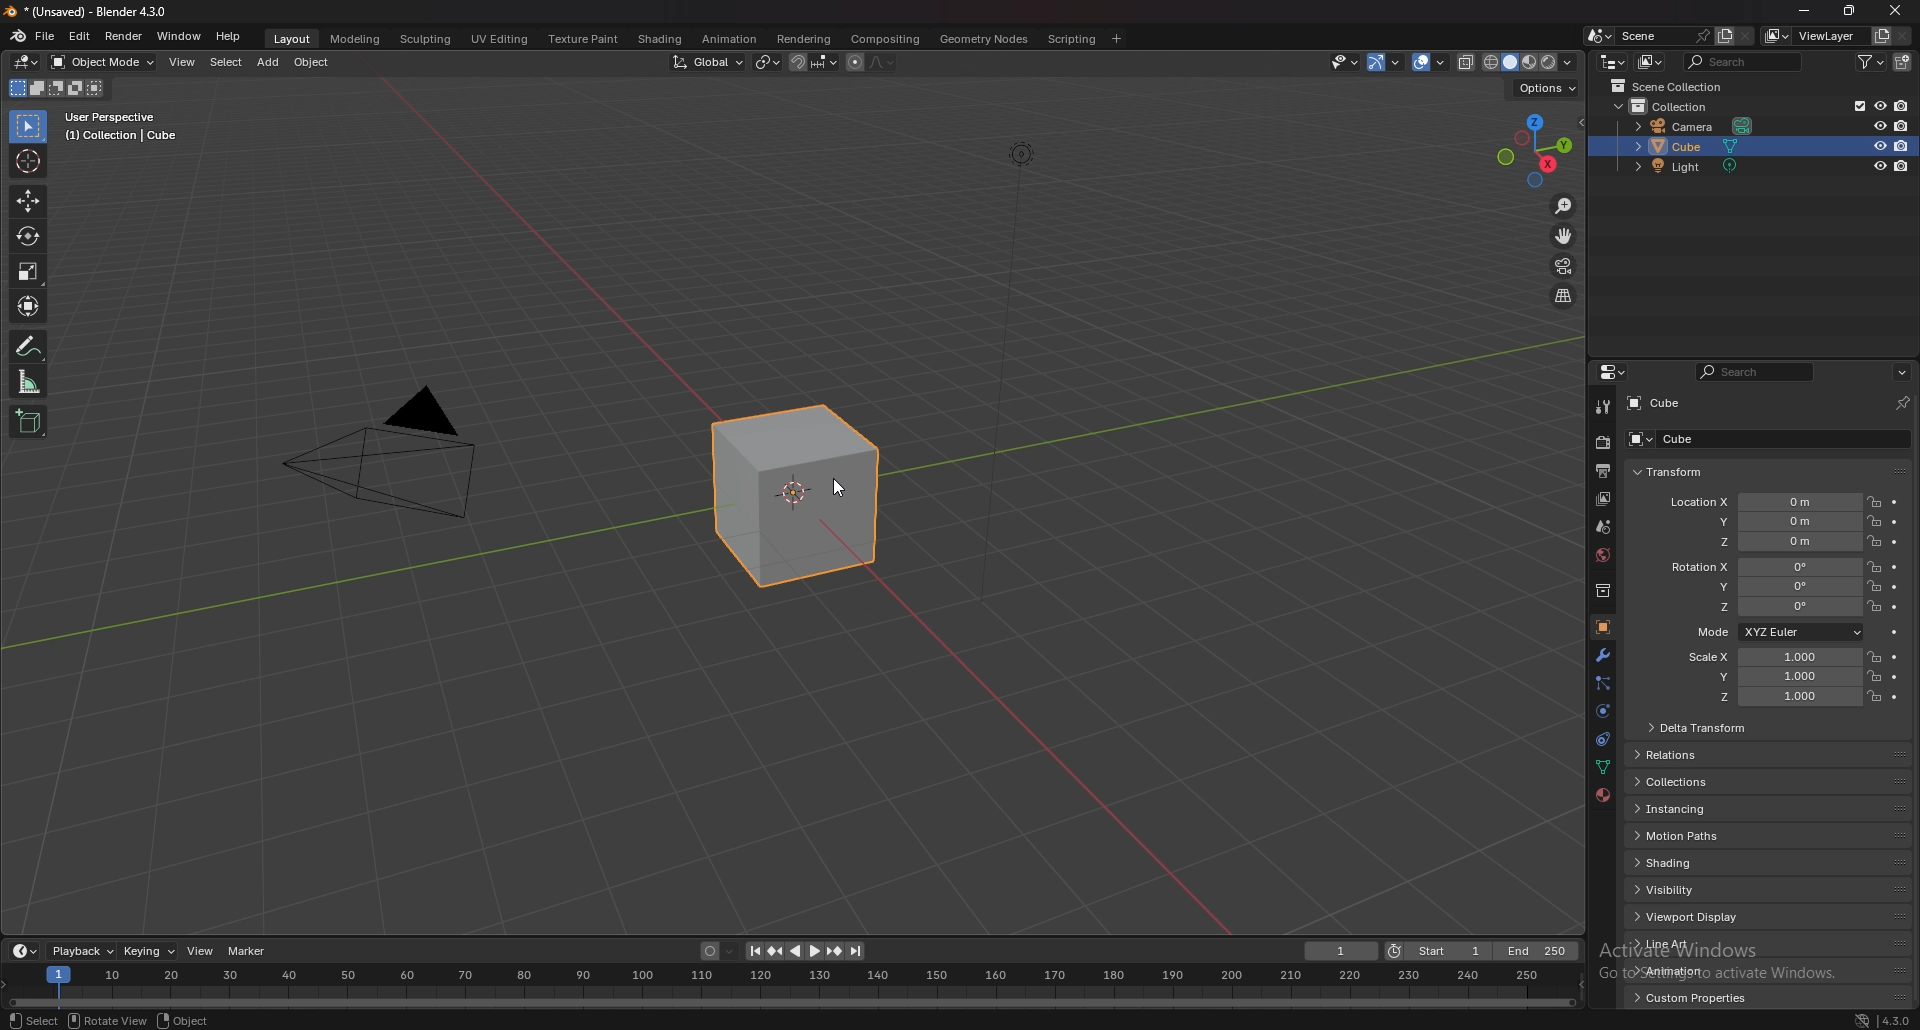  I want to click on layout, so click(295, 39).